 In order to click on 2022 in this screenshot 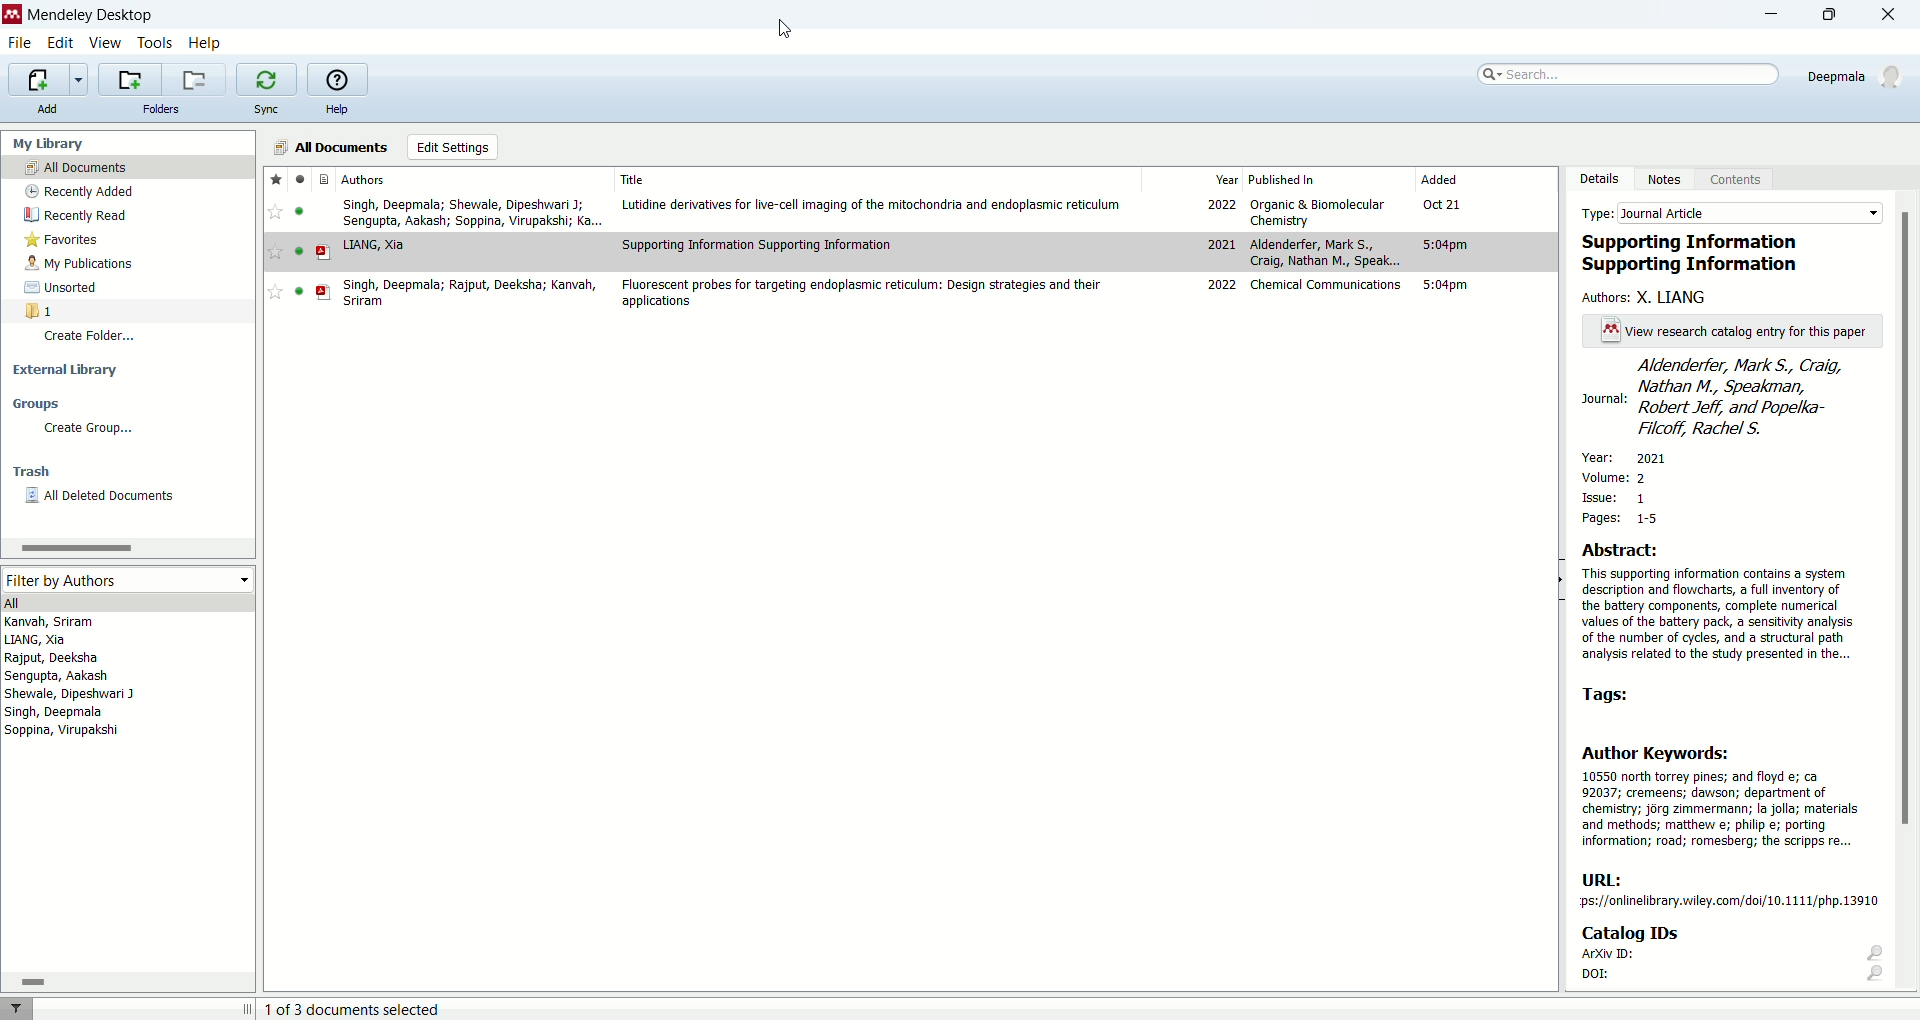, I will do `click(1223, 284)`.